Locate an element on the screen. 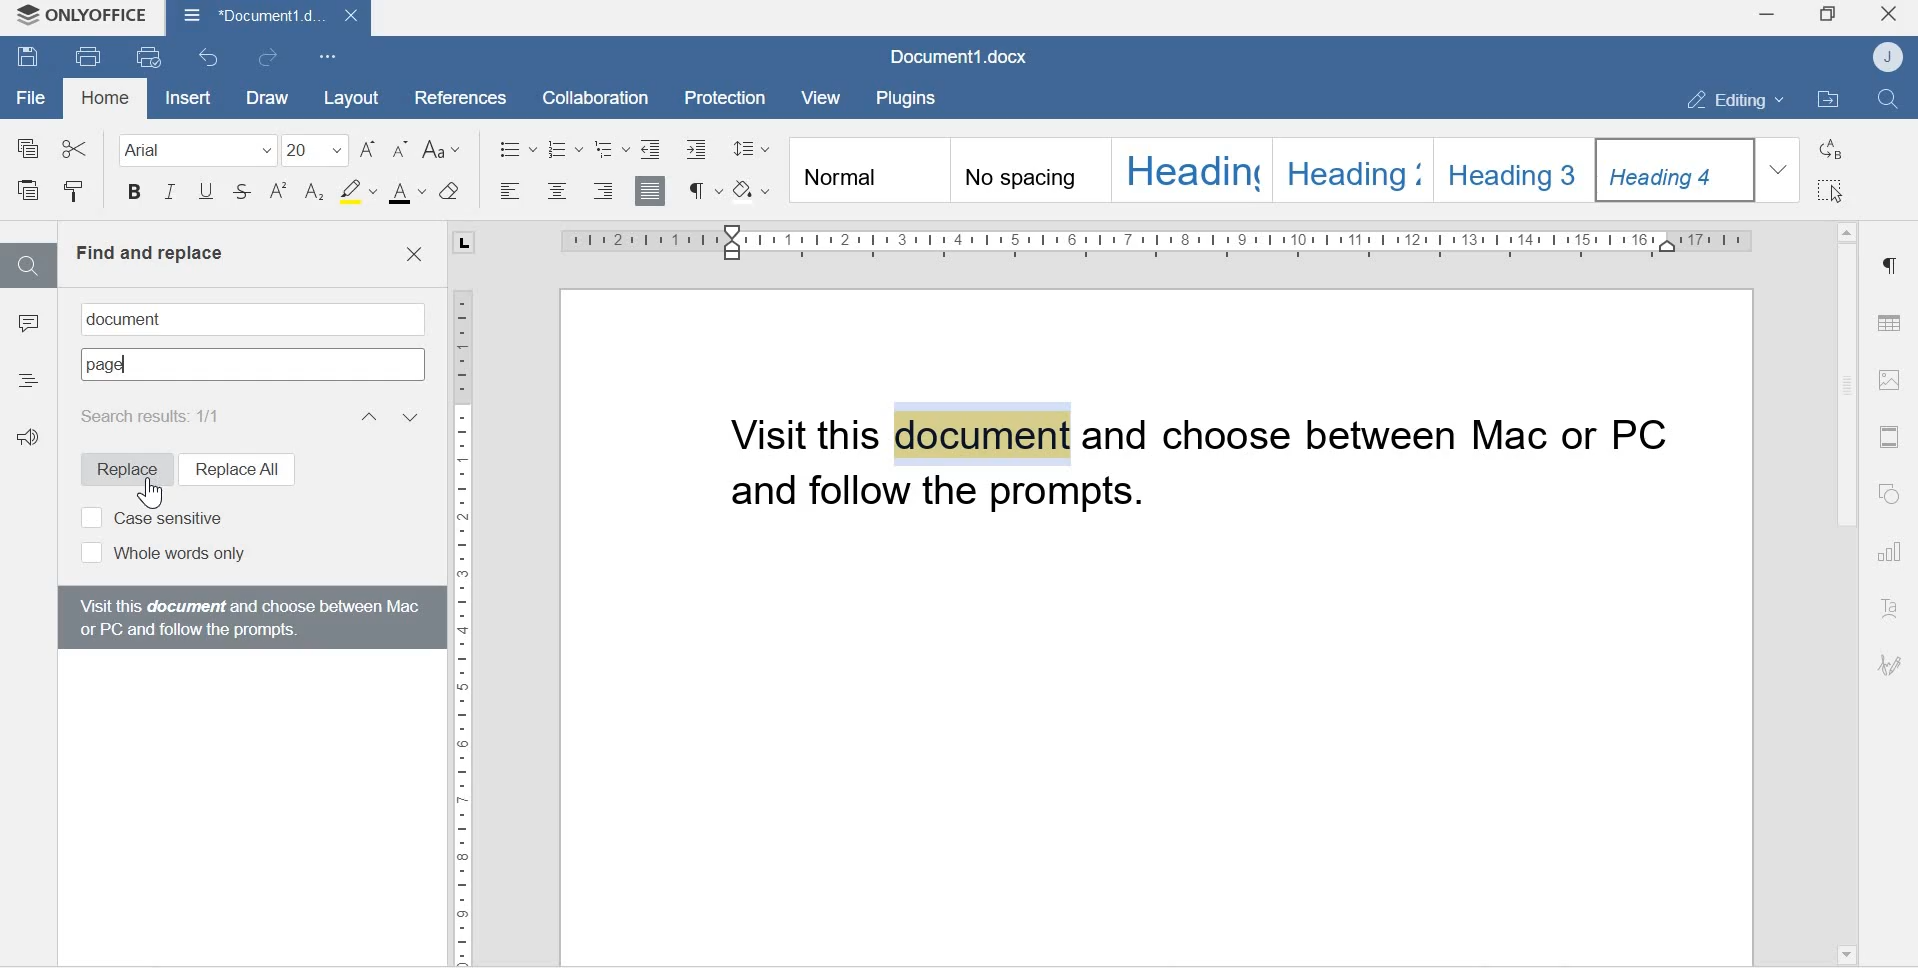  Undo is located at coordinates (212, 57).